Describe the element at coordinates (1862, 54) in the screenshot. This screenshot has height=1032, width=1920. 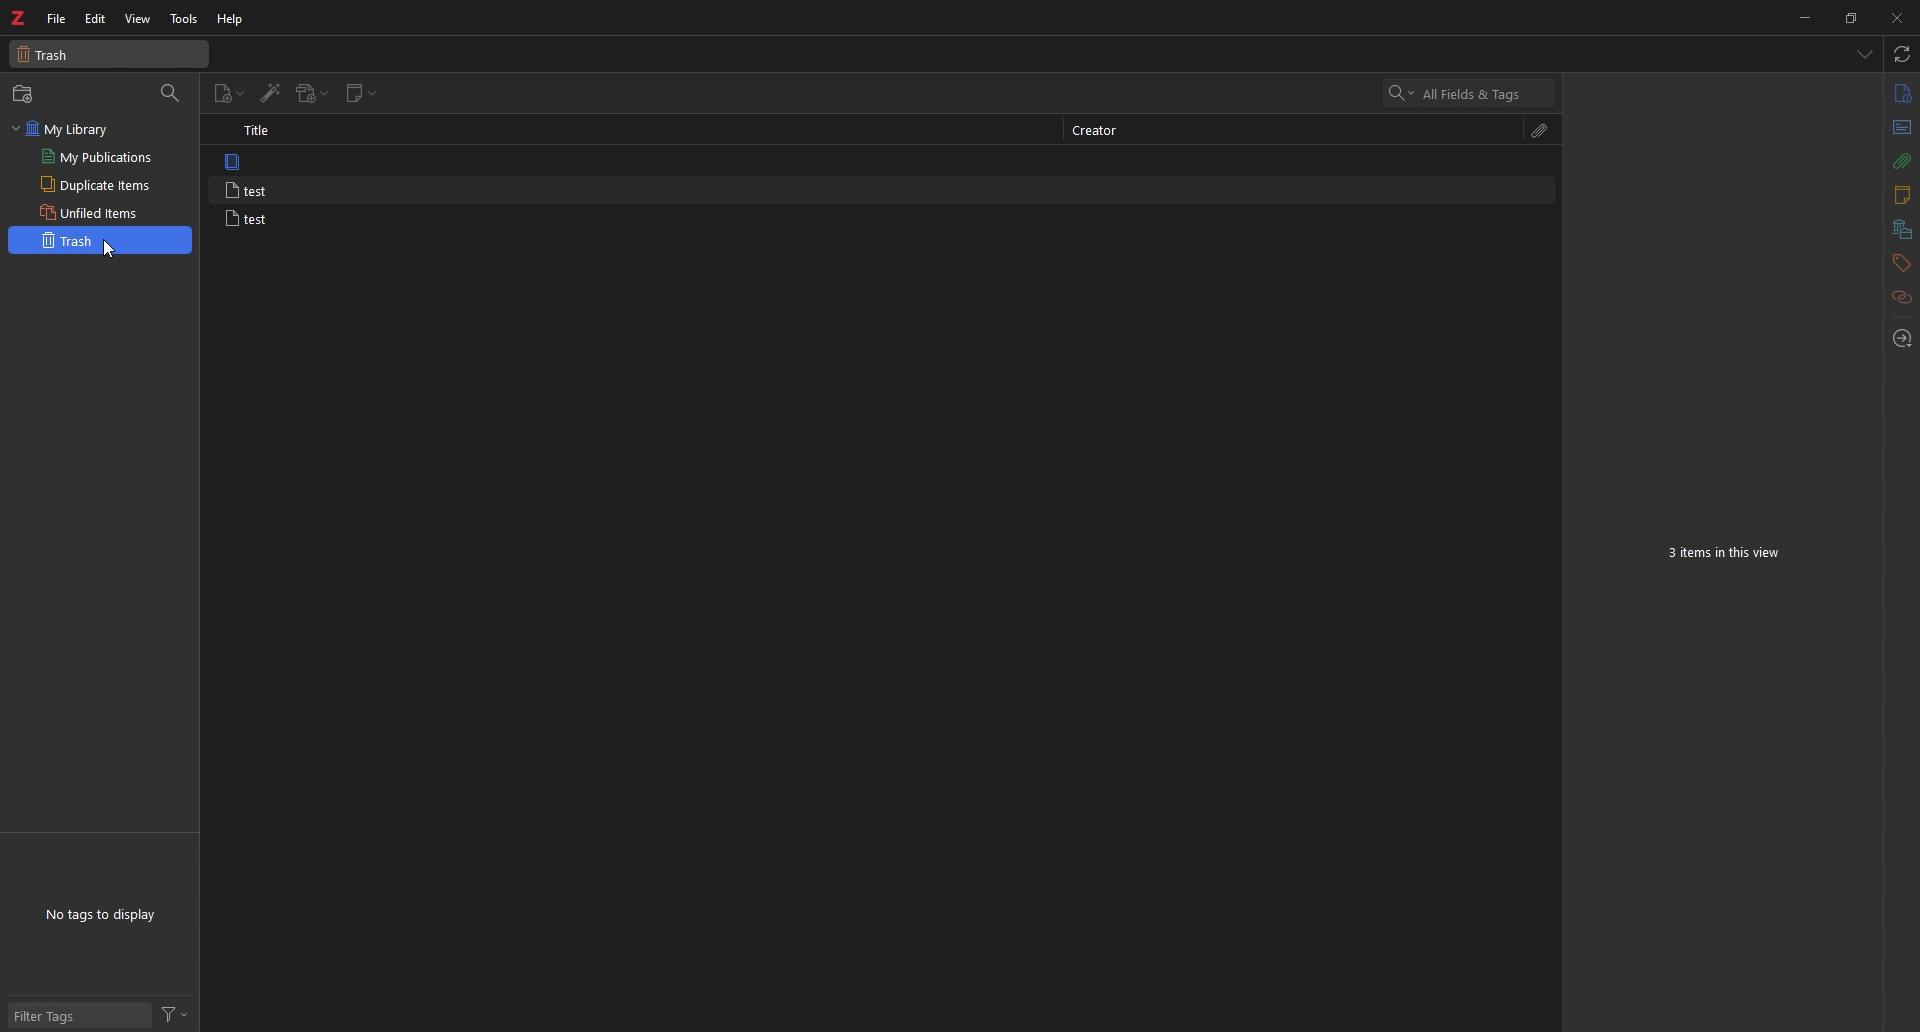
I see `list all tabs` at that location.